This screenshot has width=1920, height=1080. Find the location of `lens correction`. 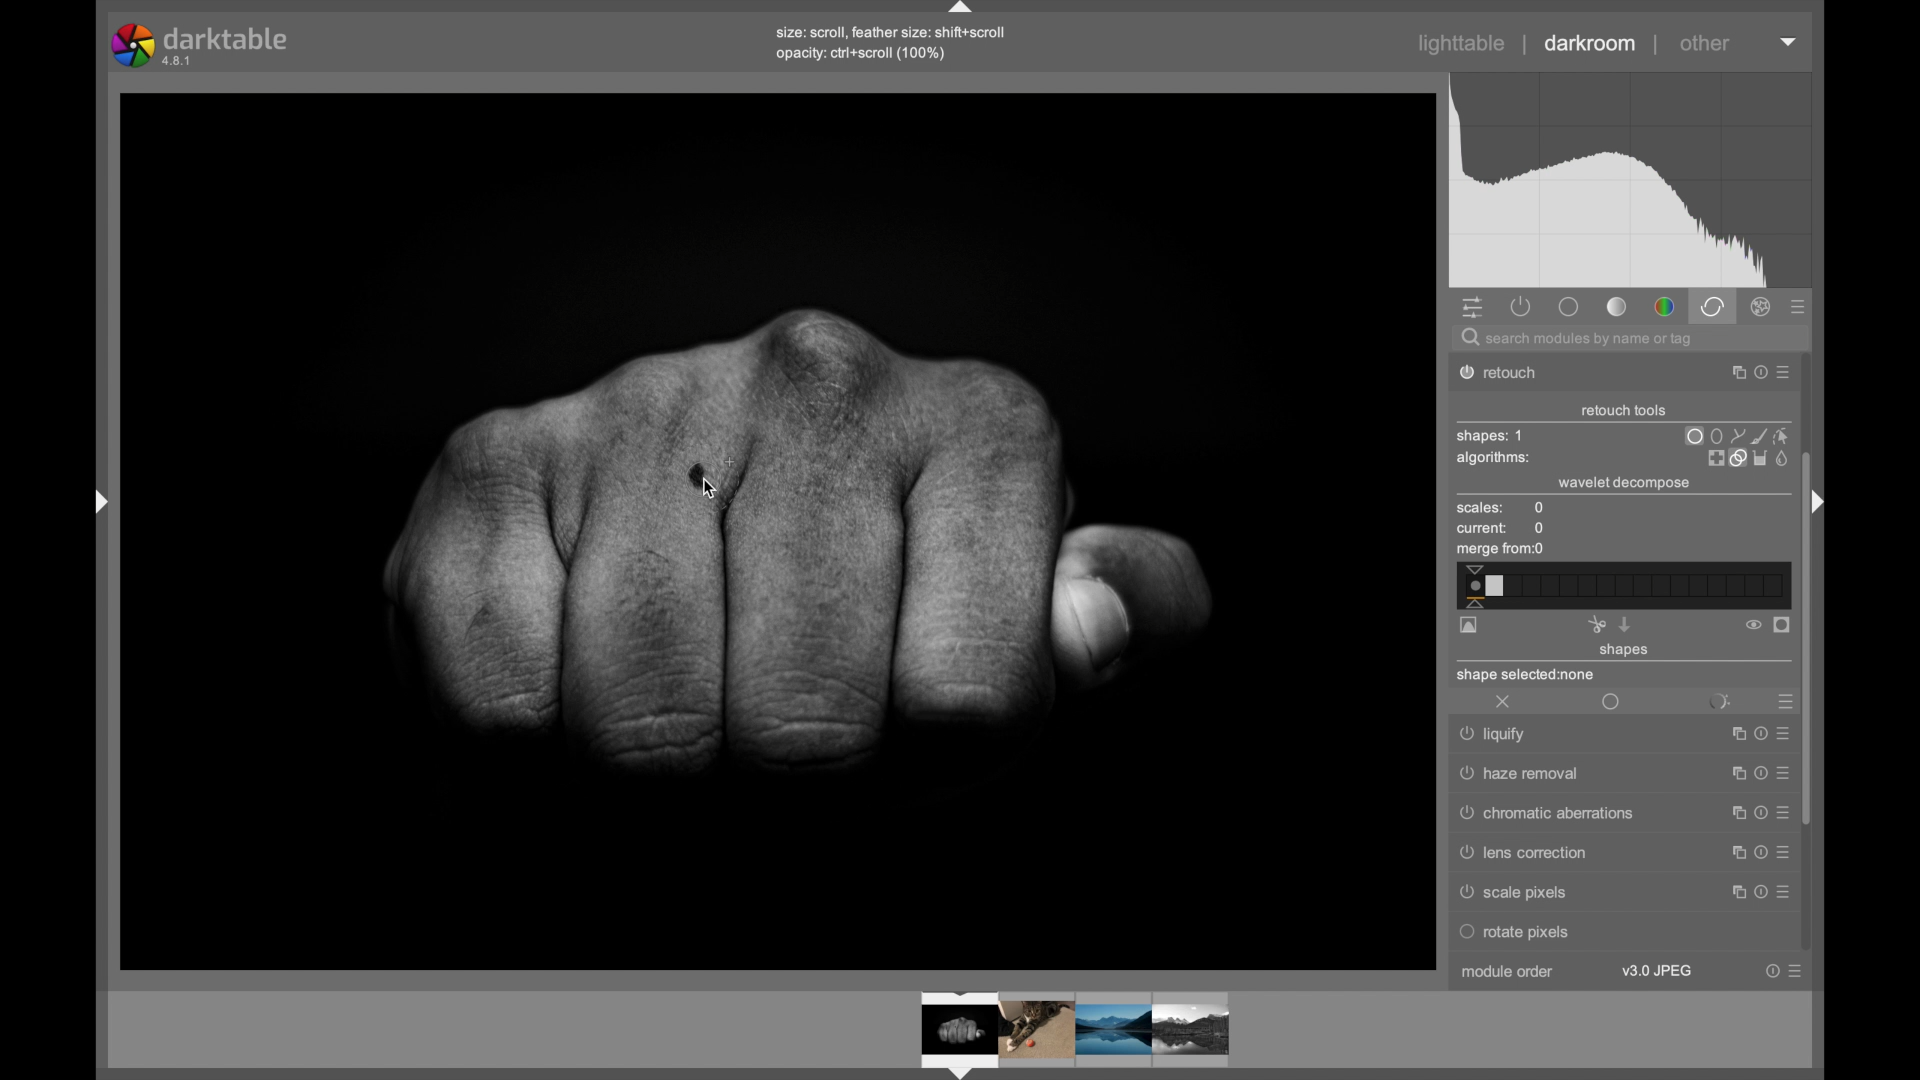

lens correction is located at coordinates (1535, 854).